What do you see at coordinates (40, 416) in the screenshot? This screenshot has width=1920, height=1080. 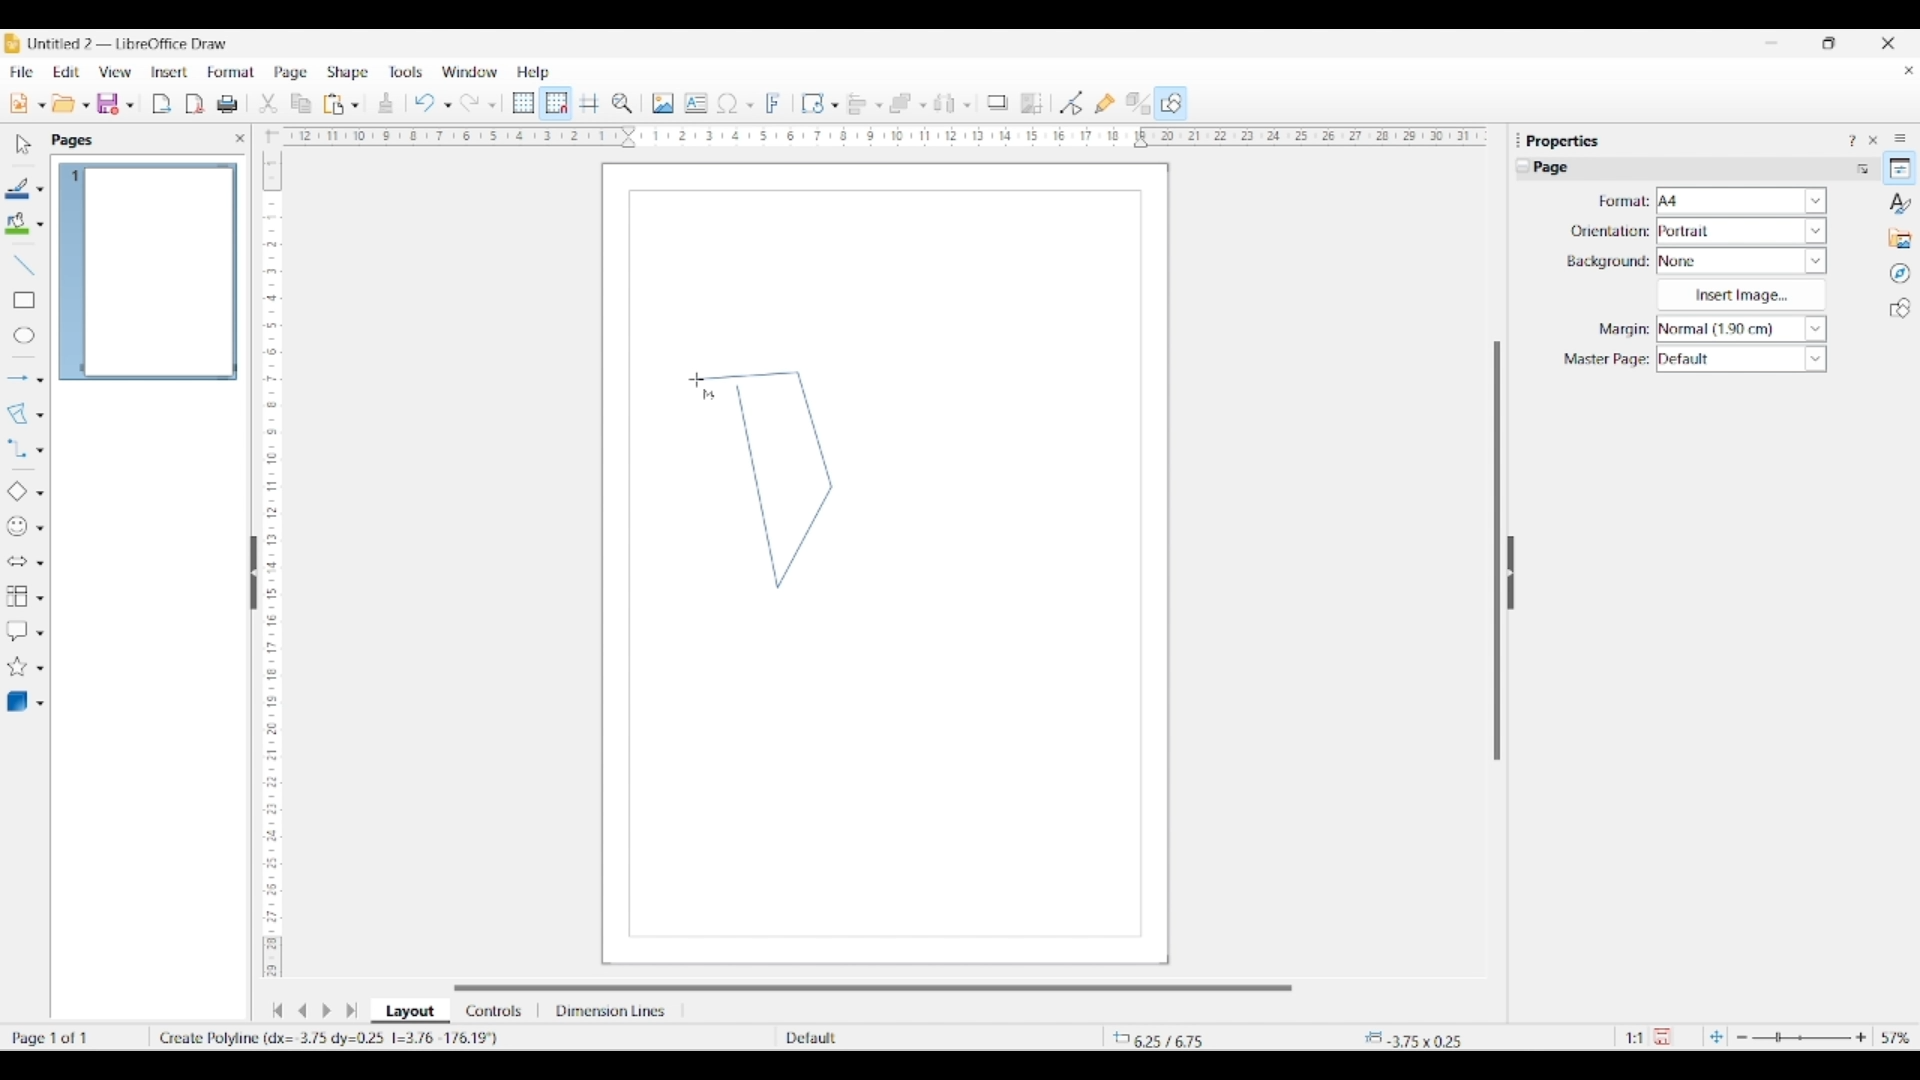 I see `Curve and polygon options` at bounding box center [40, 416].